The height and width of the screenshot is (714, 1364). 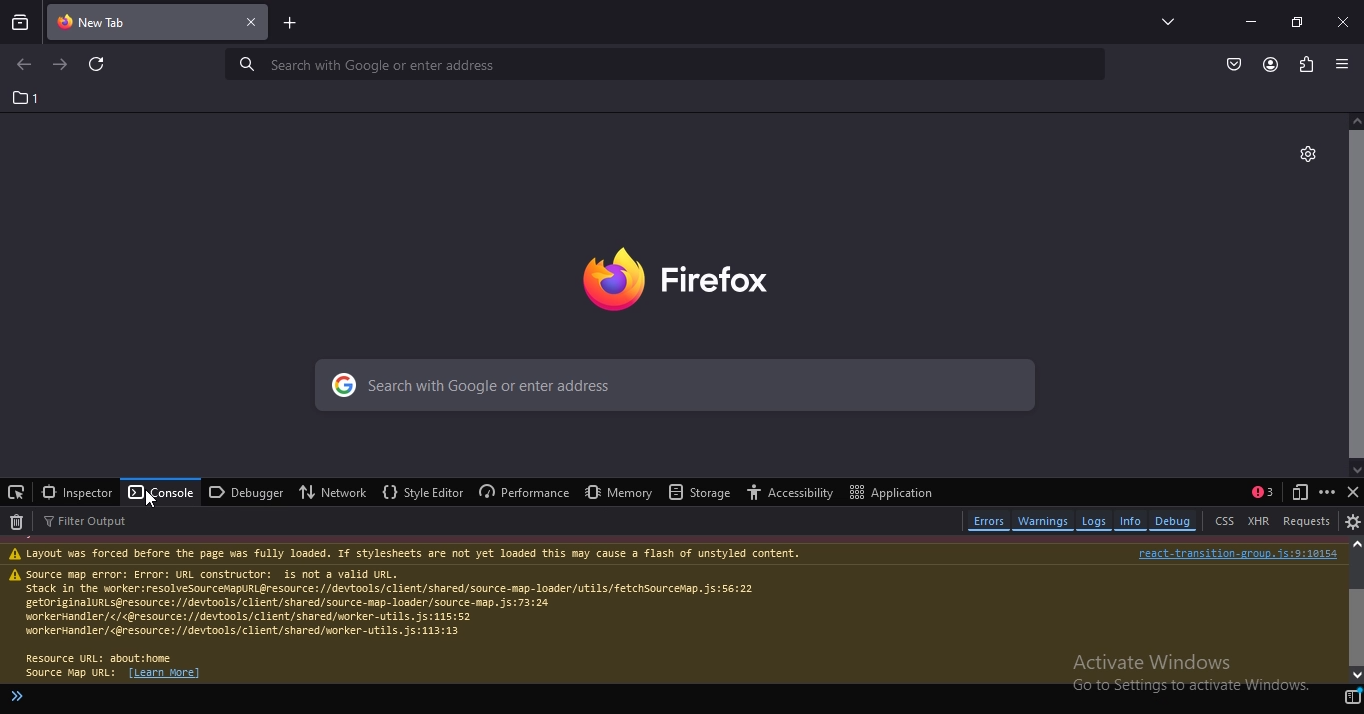 I want to click on restore tab, so click(x=1296, y=21).